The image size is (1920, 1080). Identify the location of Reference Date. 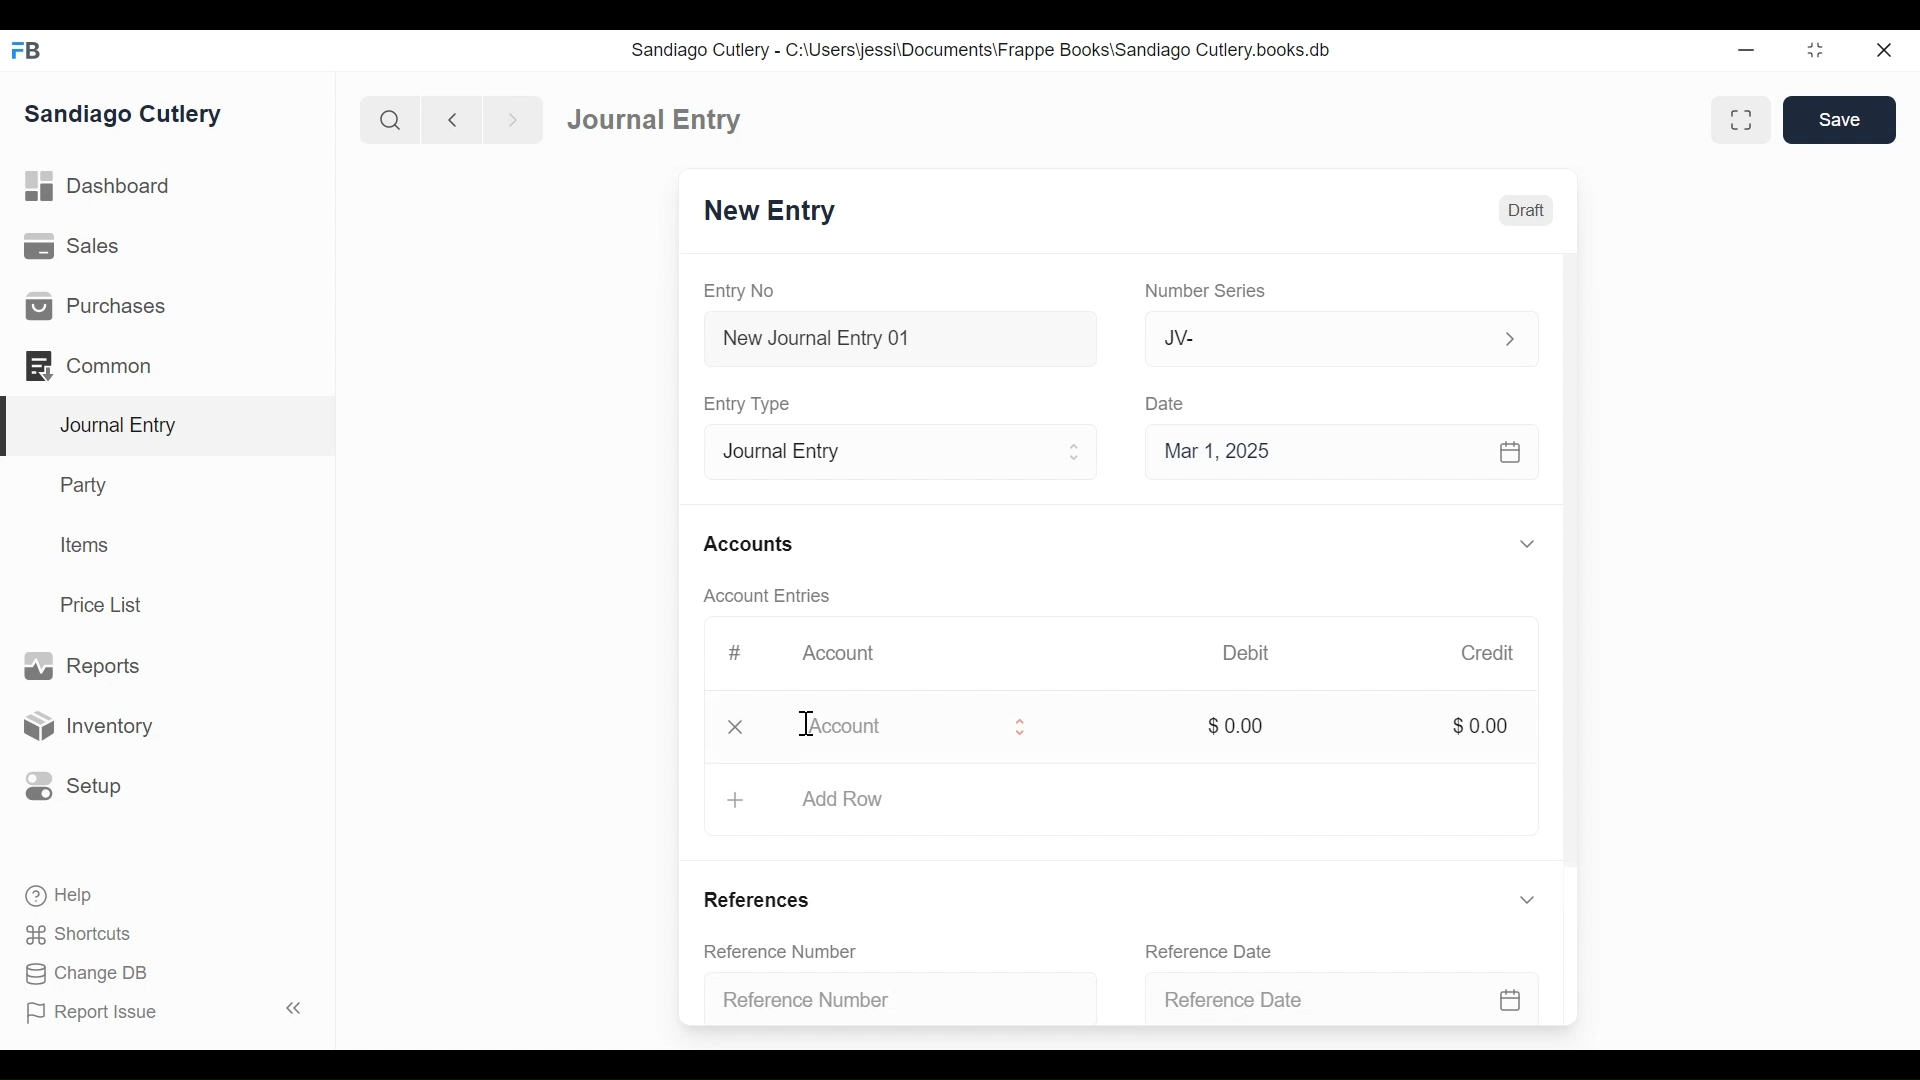
(1210, 950).